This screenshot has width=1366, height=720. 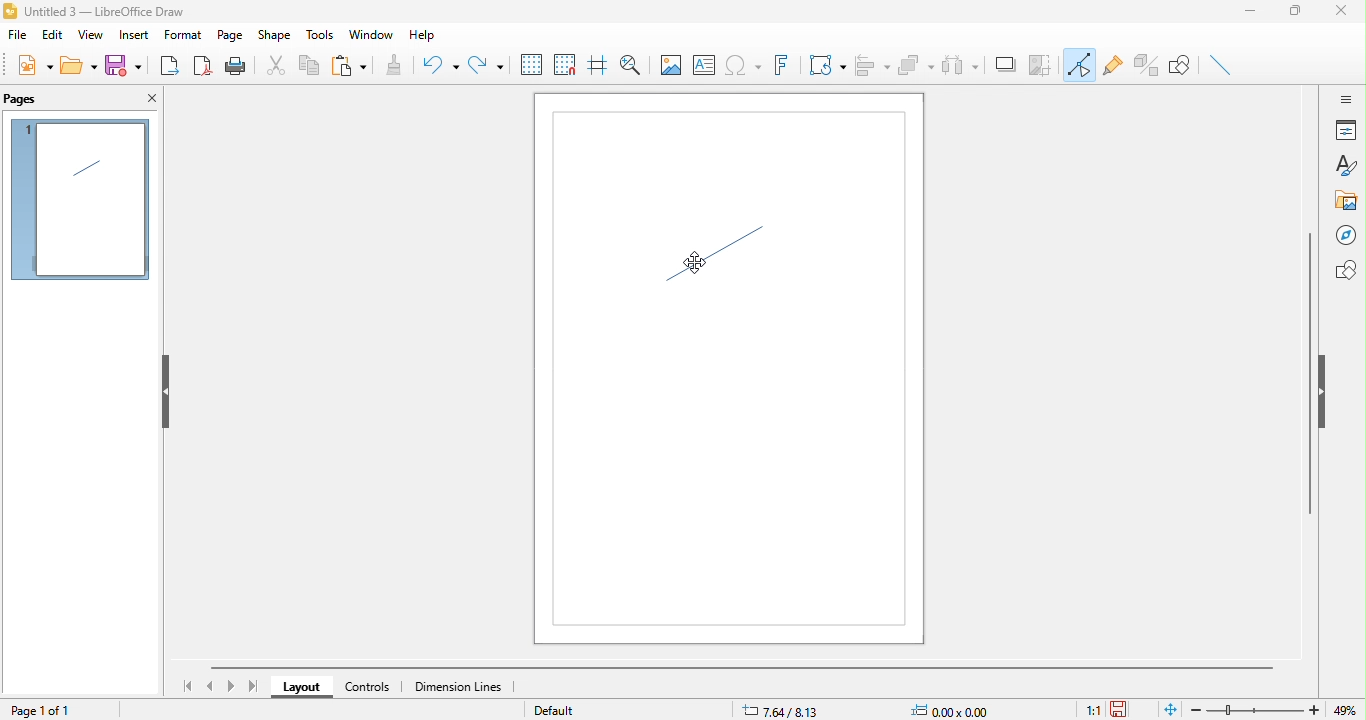 What do you see at coordinates (963, 64) in the screenshot?
I see `select at least three object to distribute` at bounding box center [963, 64].